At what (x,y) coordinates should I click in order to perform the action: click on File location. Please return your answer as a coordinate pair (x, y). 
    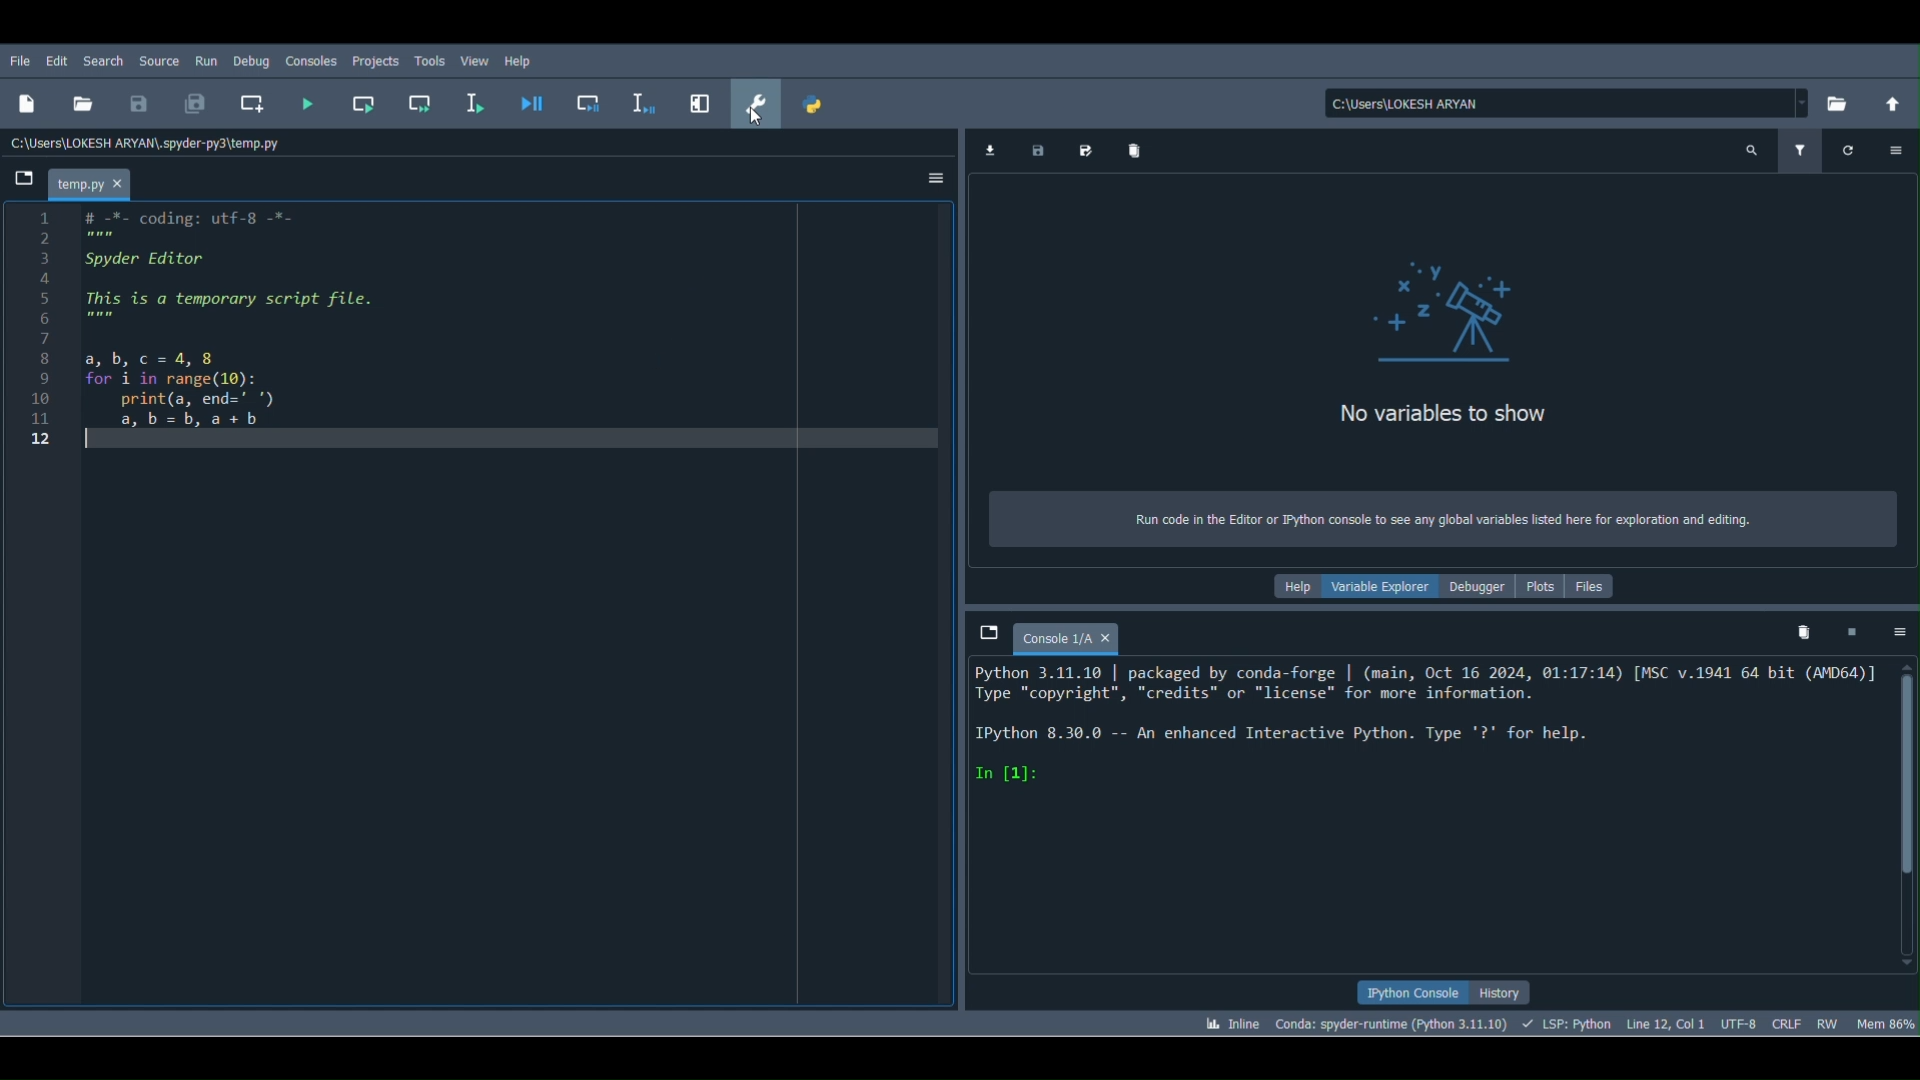
    Looking at the image, I should click on (151, 142).